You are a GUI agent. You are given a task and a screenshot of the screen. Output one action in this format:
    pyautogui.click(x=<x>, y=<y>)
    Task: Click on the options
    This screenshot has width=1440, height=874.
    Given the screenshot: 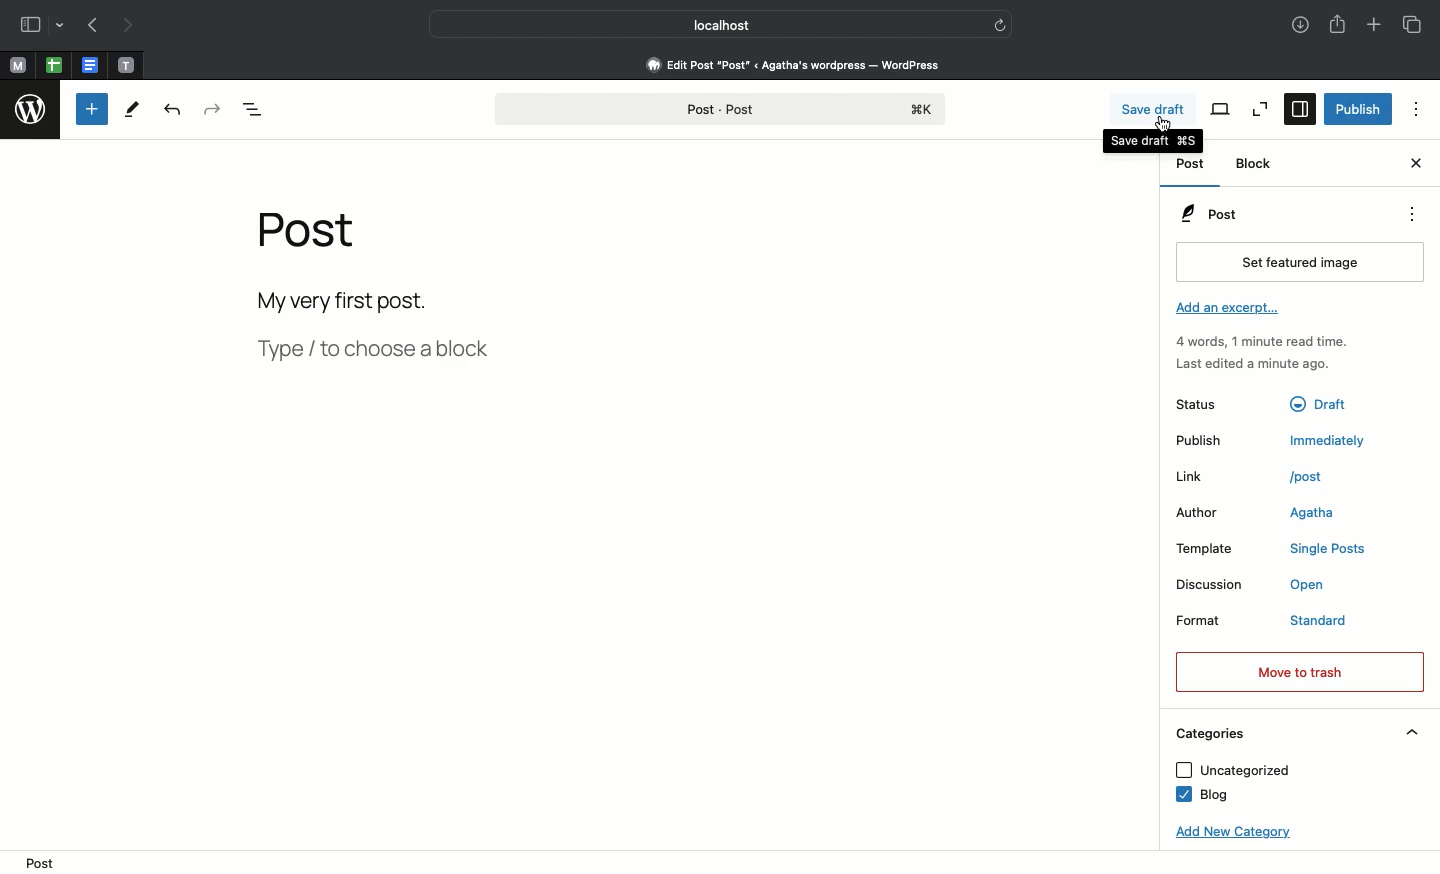 What is the action you would take?
    pyautogui.click(x=1417, y=109)
    